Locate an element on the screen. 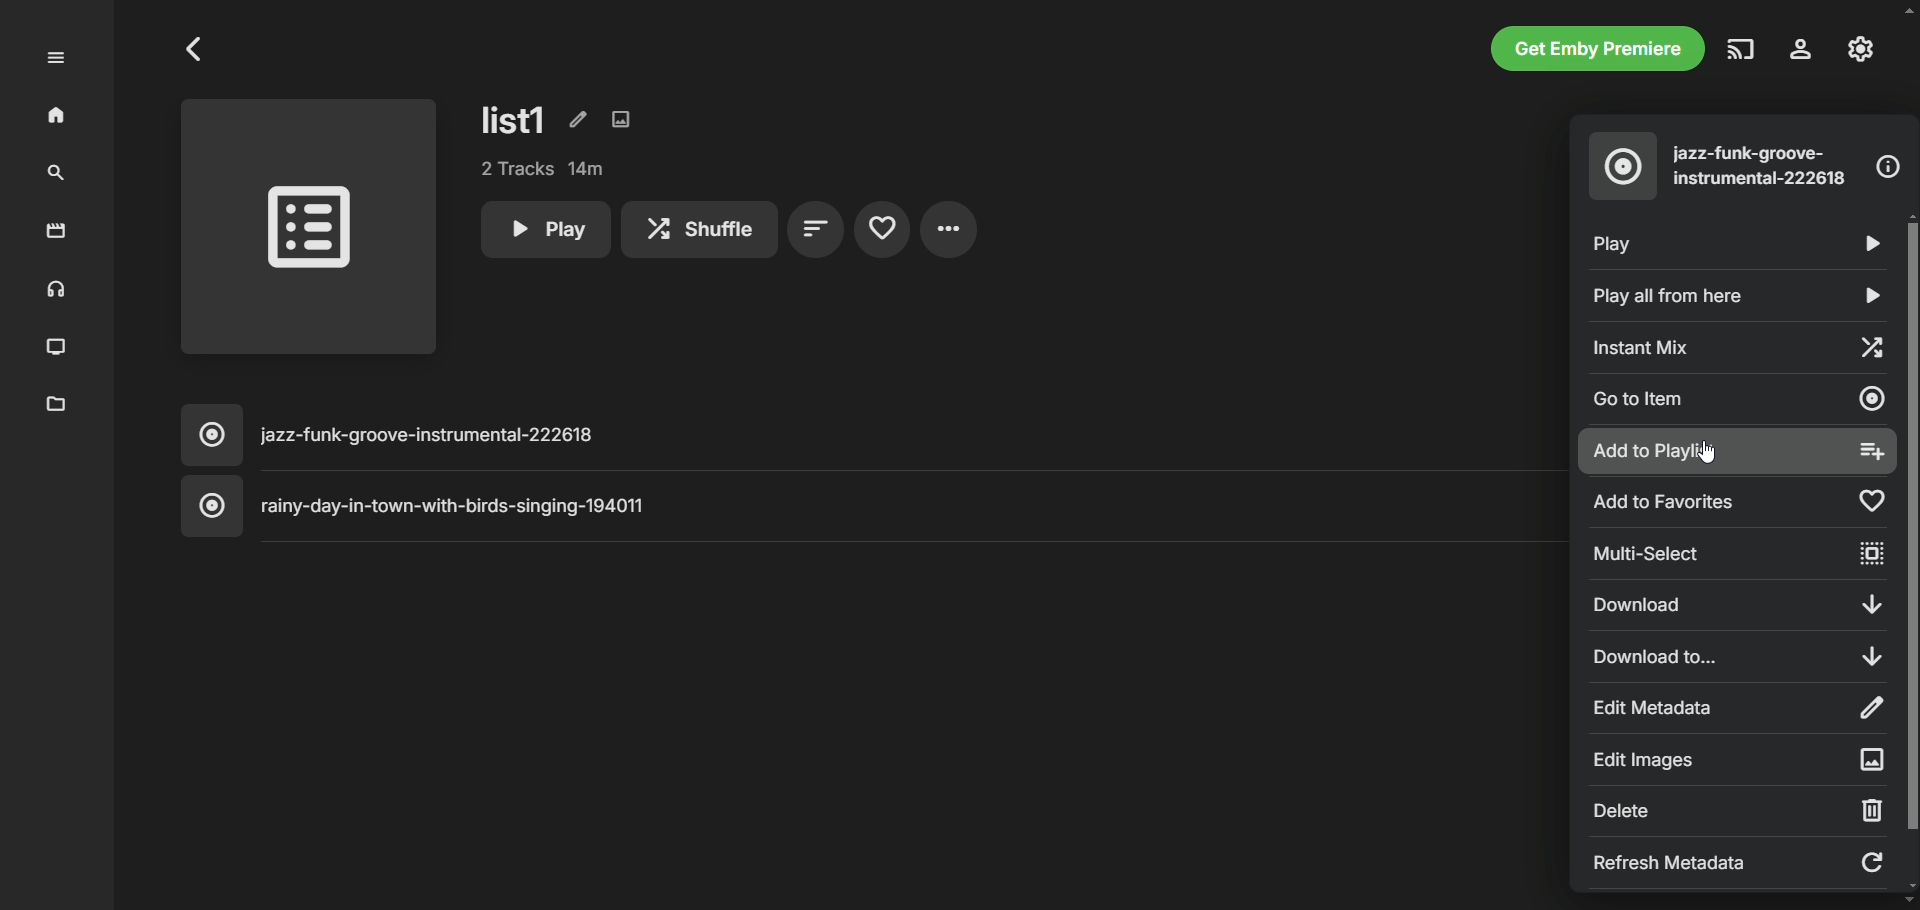  multi-select is located at coordinates (1742, 554).